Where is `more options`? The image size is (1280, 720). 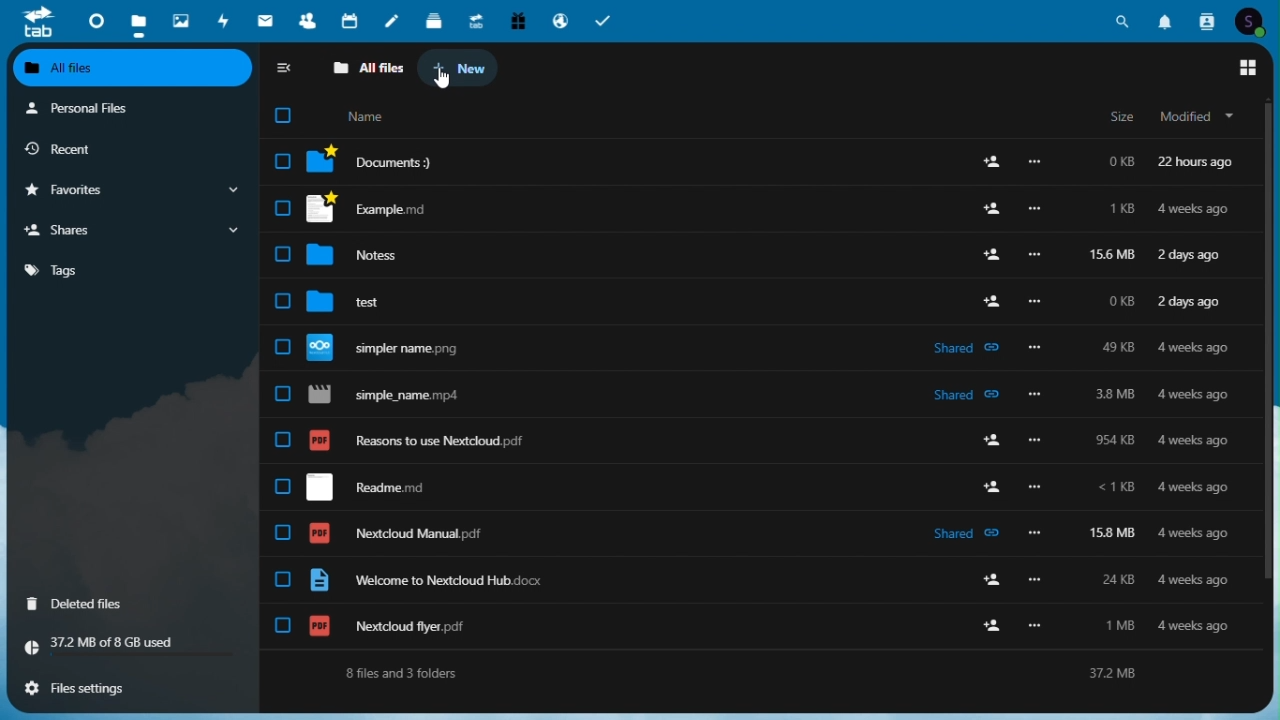
more options is located at coordinates (1034, 210).